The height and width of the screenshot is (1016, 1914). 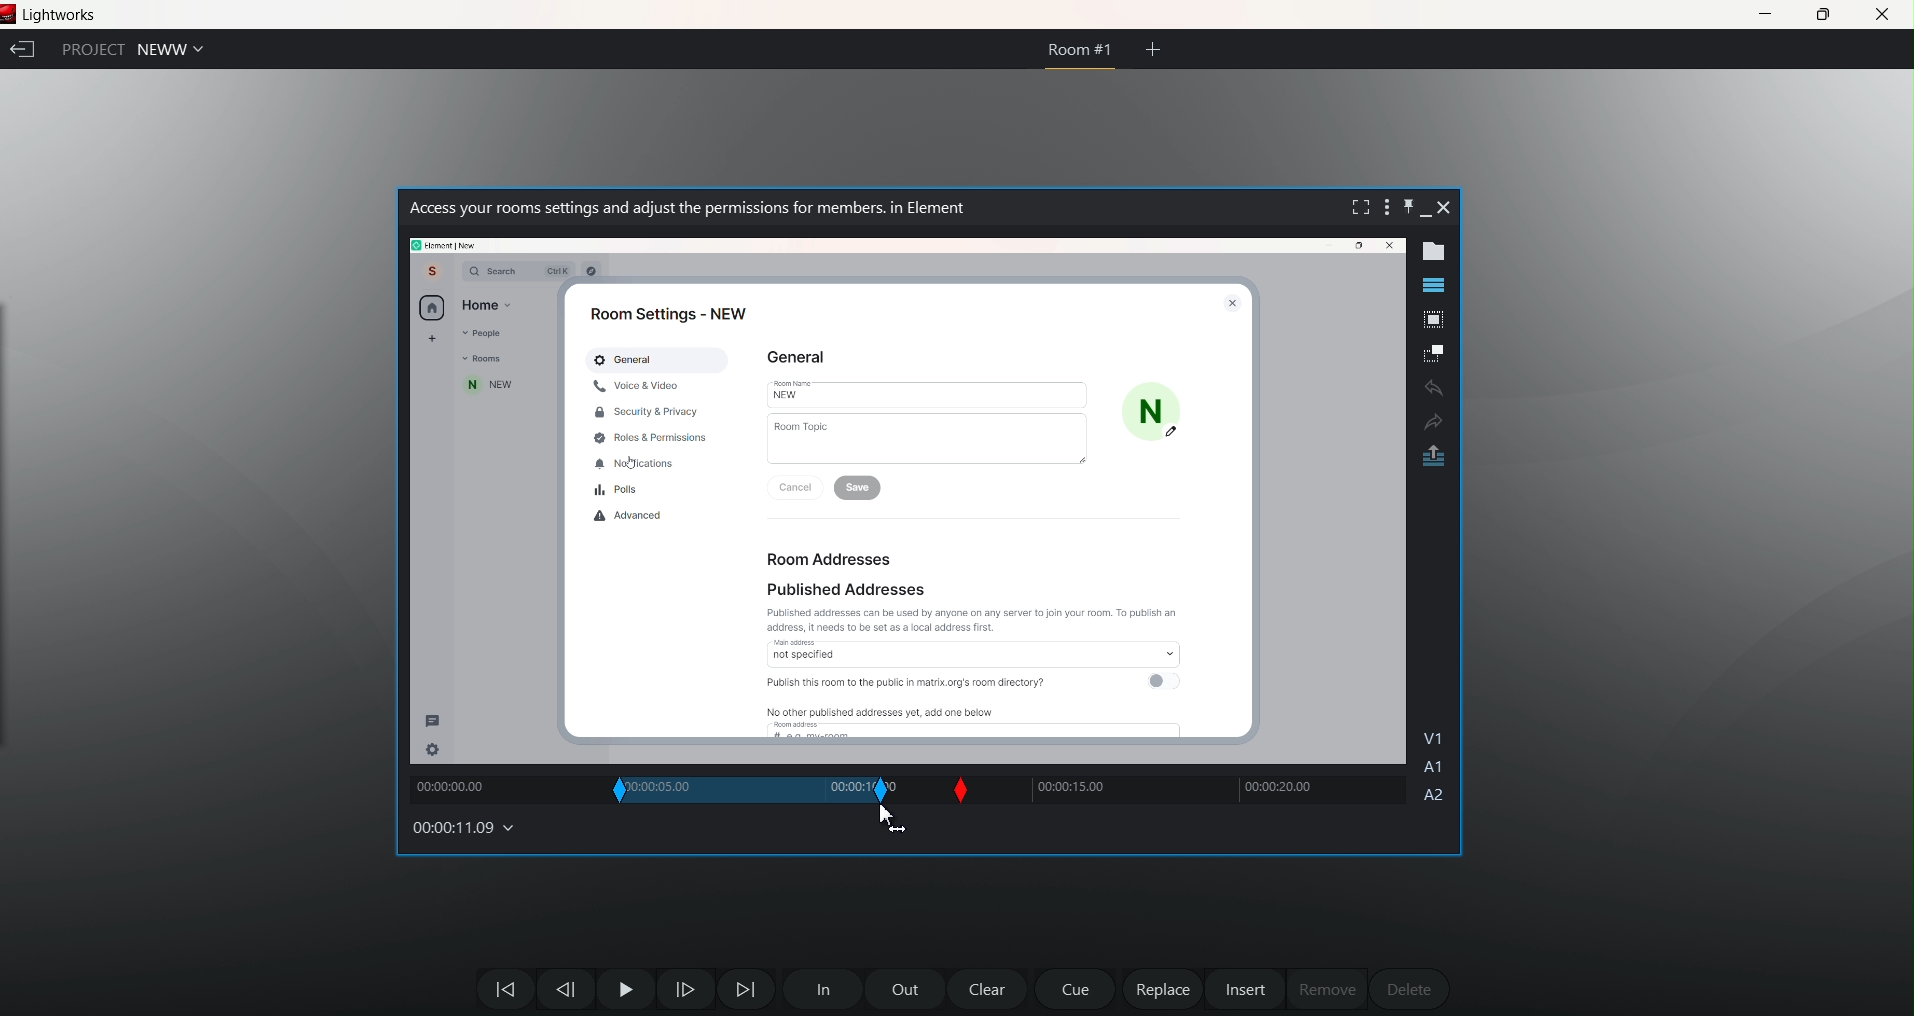 I want to click on People, so click(x=483, y=333).